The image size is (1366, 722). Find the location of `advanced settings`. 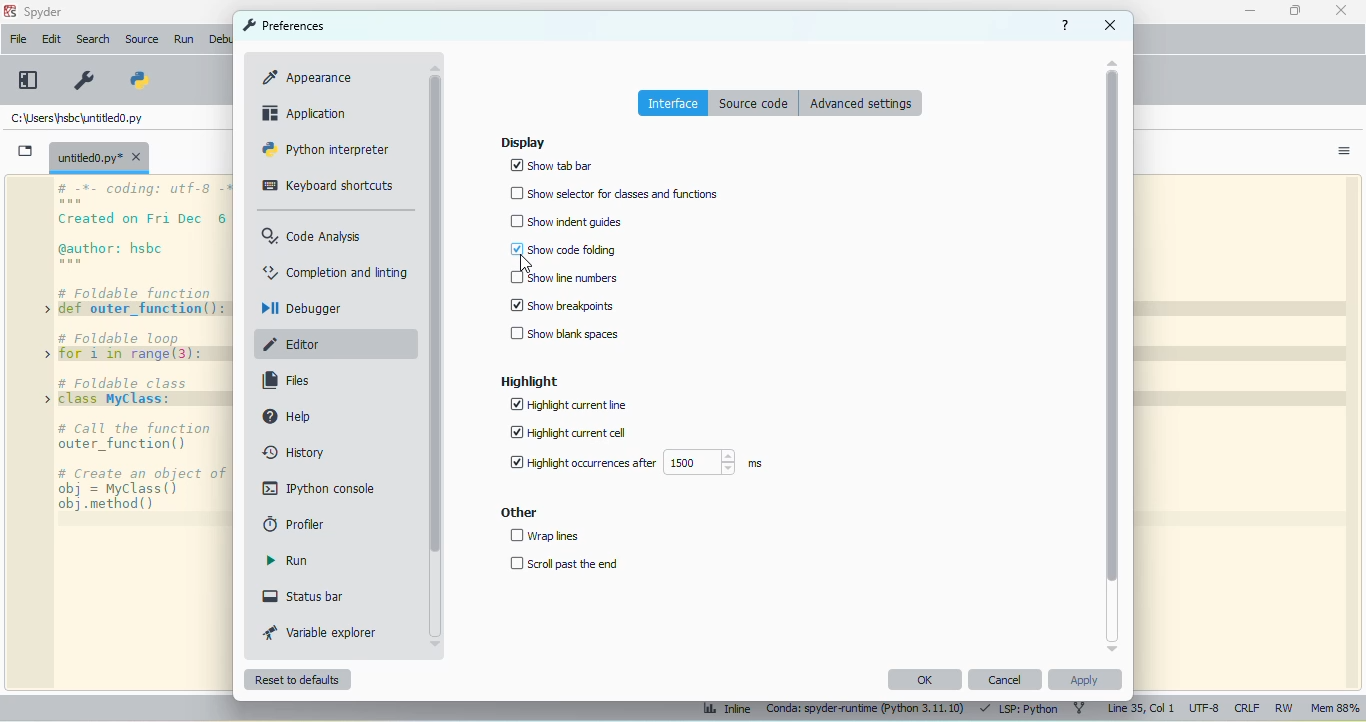

advanced settings is located at coordinates (861, 102).